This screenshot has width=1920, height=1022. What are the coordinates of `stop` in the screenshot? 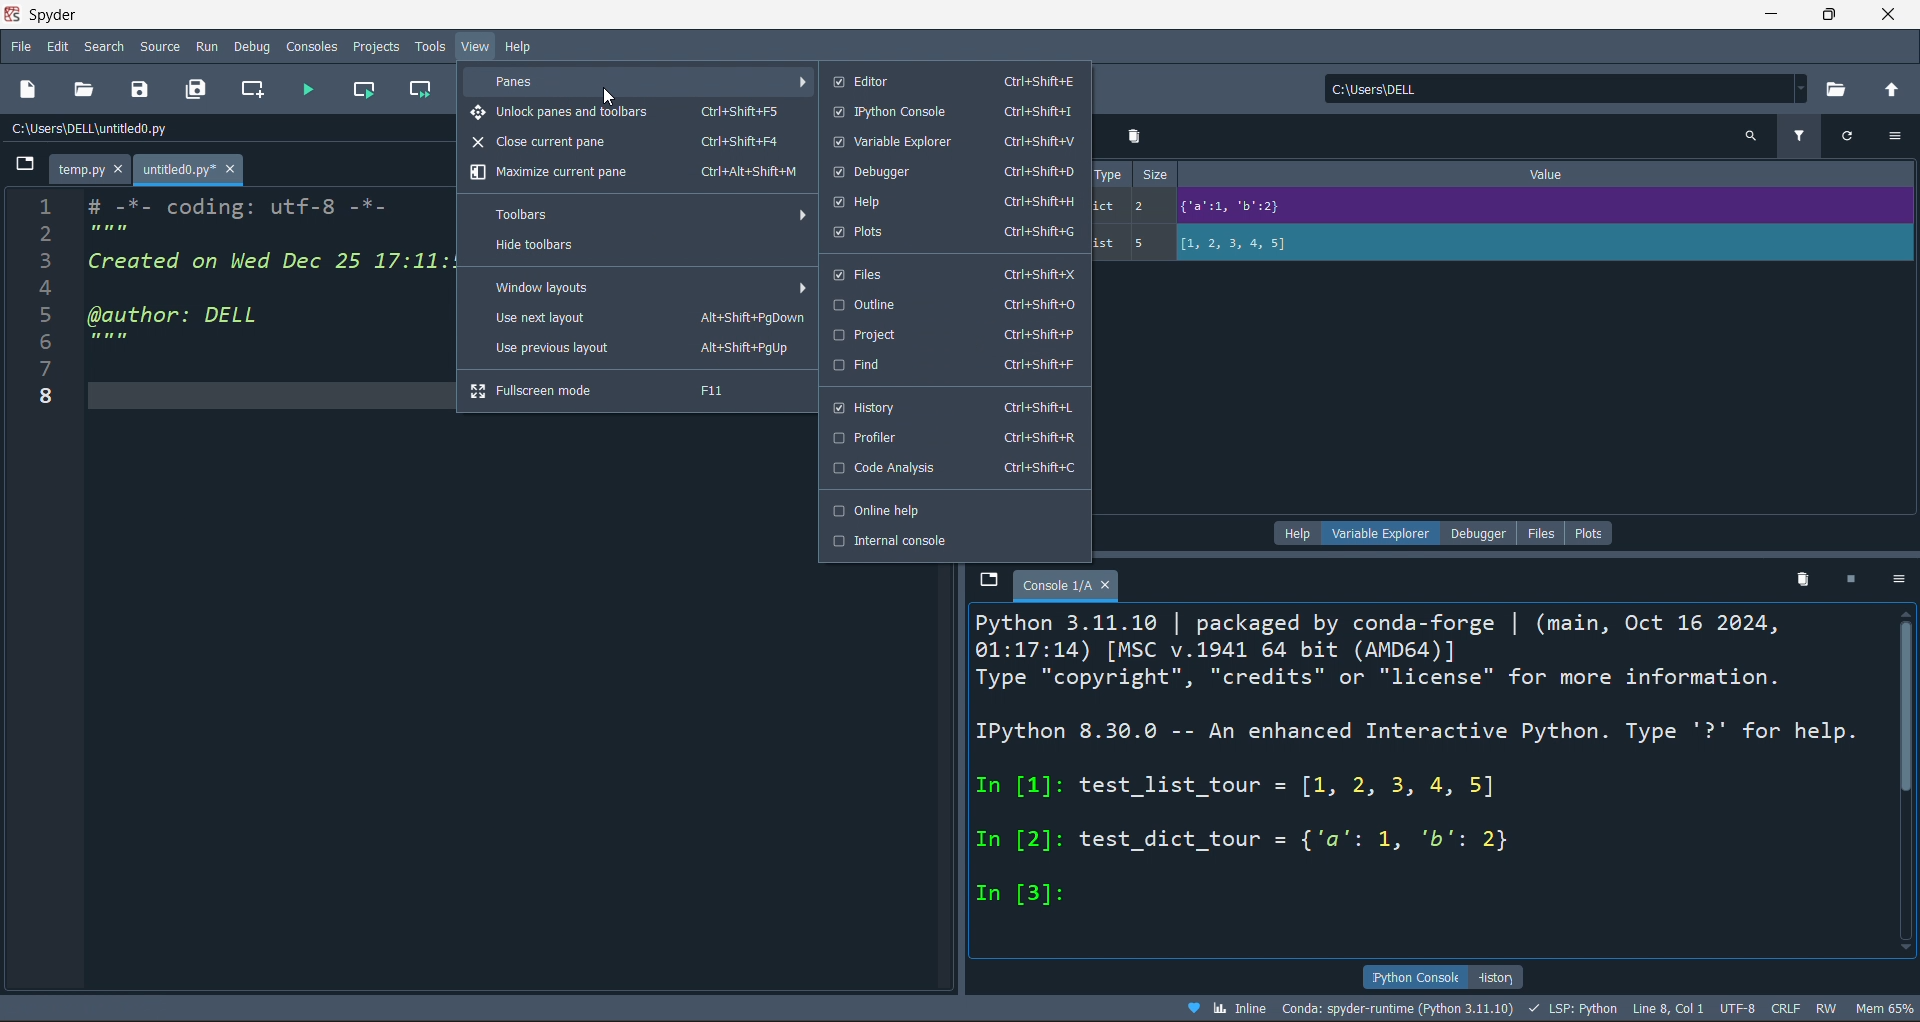 It's located at (1859, 579).